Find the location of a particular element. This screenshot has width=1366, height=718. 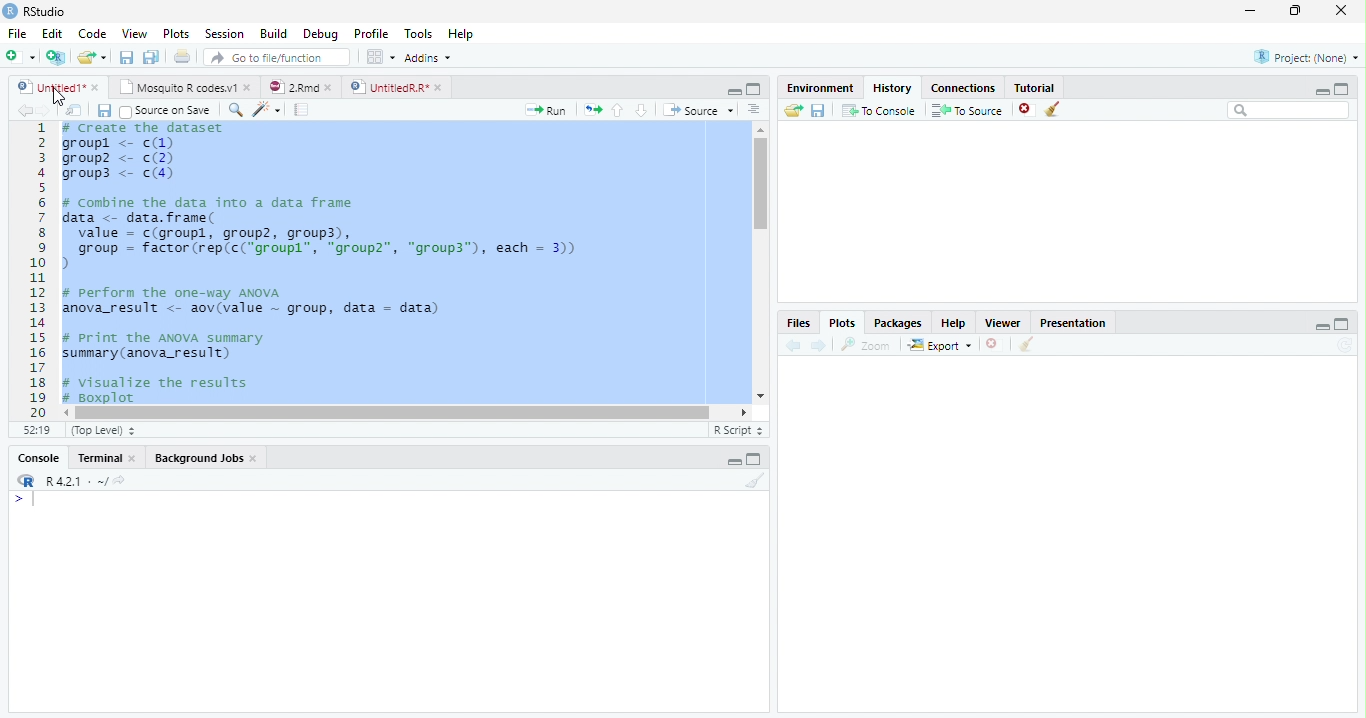

2Rmd is located at coordinates (299, 85).